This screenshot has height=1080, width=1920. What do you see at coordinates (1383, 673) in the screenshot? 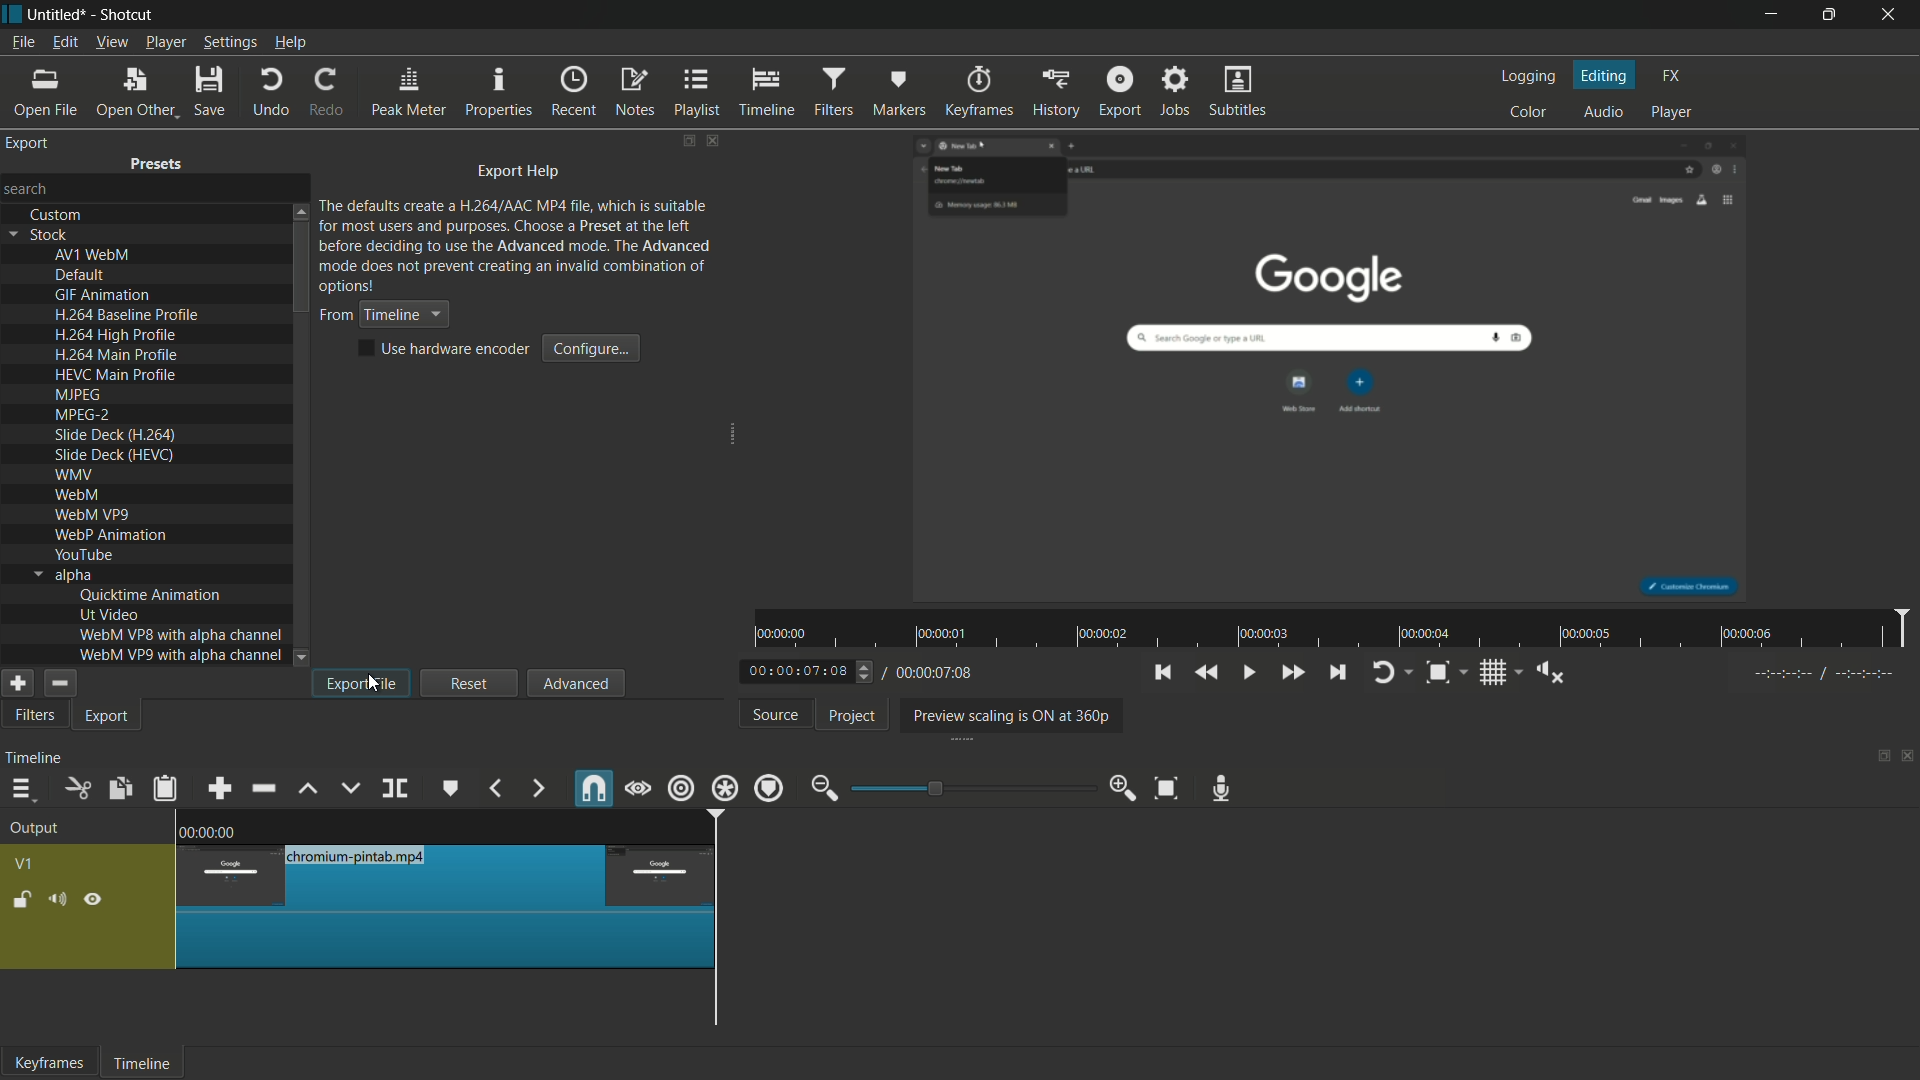
I see `toggle player looping` at bounding box center [1383, 673].